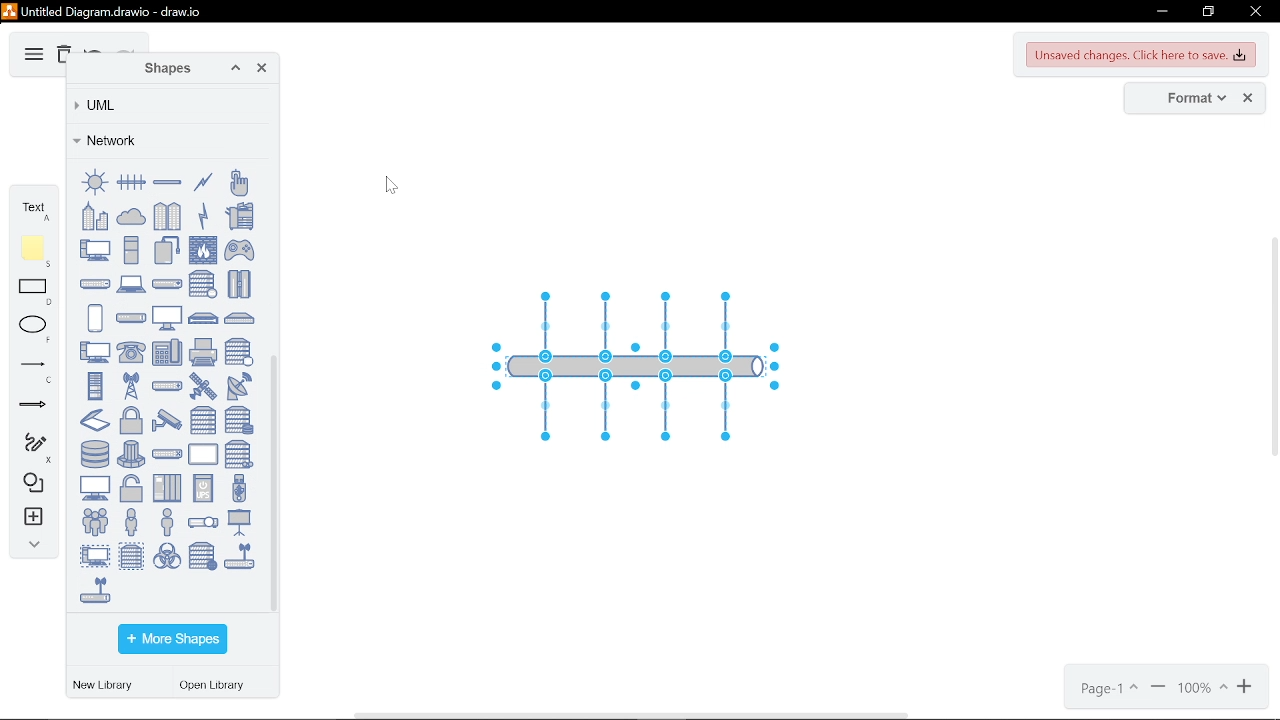 The height and width of the screenshot is (720, 1280). I want to click on open library, so click(217, 687).